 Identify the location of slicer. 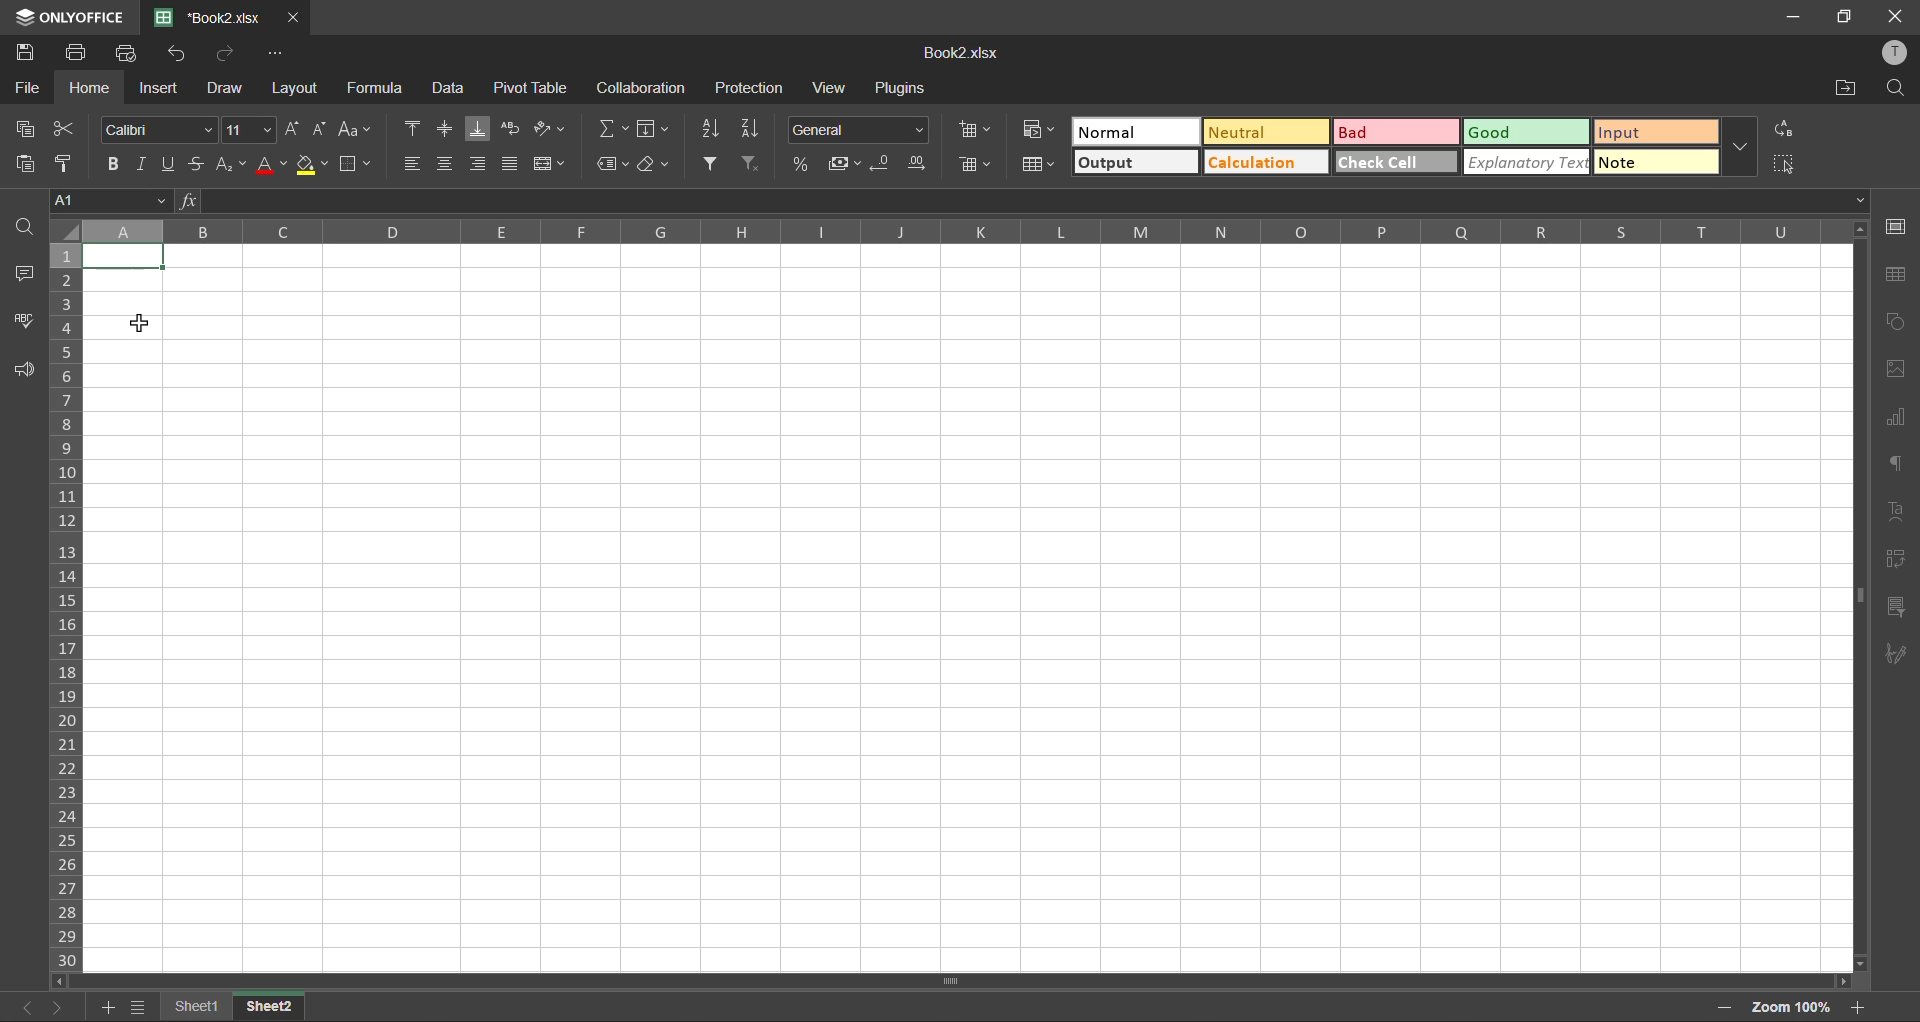
(1894, 607).